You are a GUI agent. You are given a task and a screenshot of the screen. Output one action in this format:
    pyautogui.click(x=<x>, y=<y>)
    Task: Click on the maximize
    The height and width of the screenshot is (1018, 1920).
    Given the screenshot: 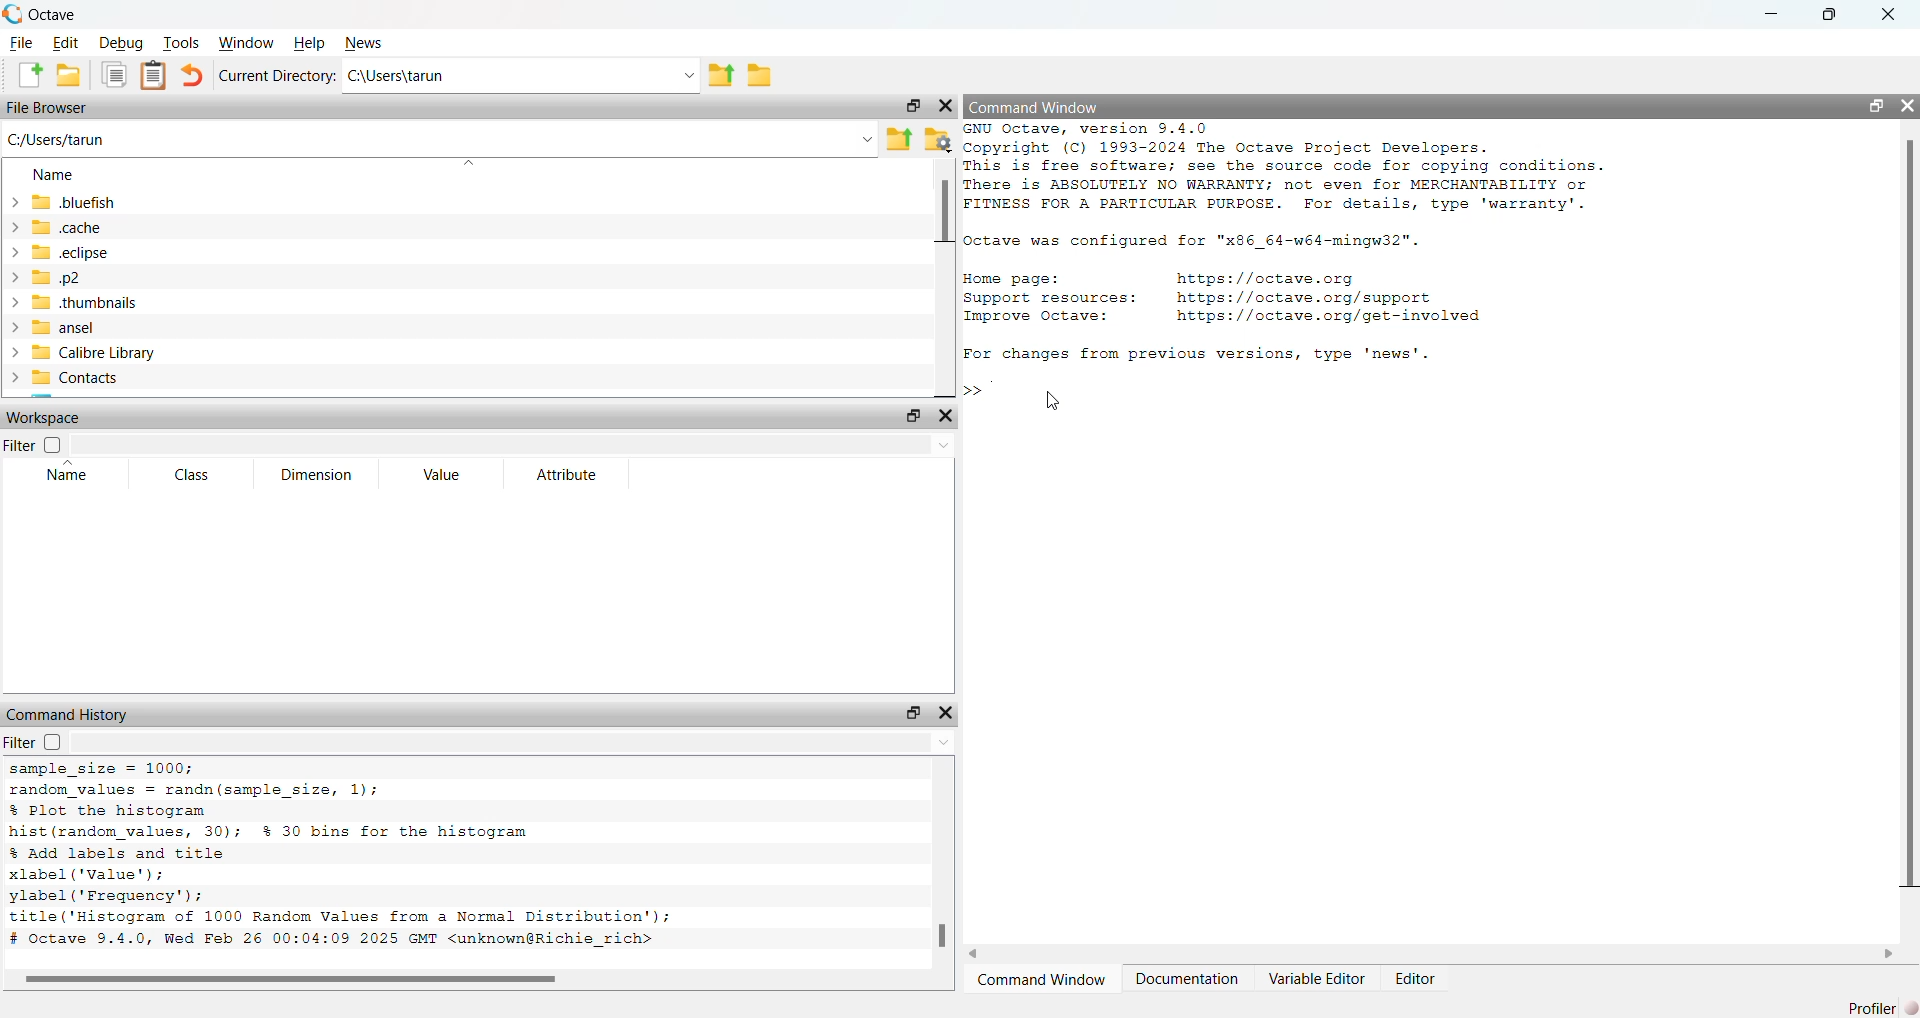 What is the action you would take?
    pyautogui.click(x=1876, y=105)
    